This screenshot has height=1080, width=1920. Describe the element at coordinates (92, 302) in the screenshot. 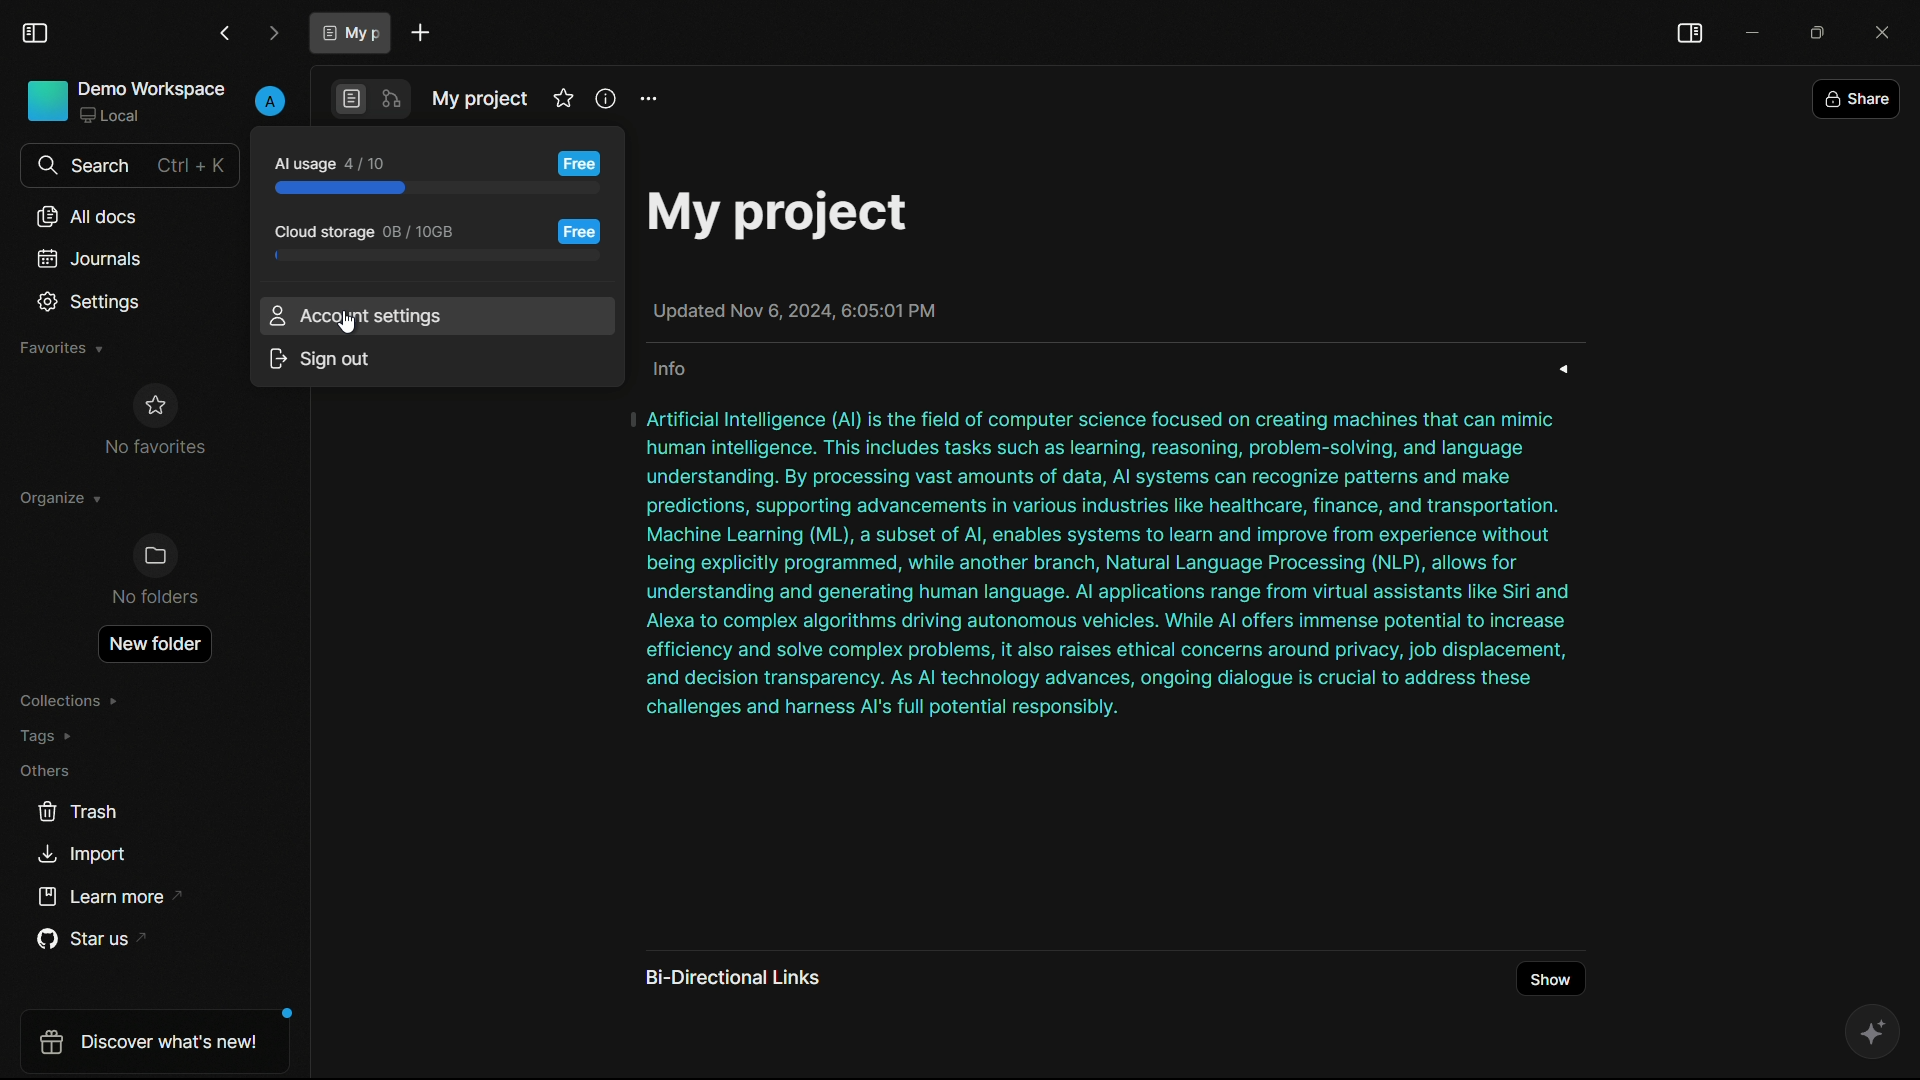

I see `settings` at that location.